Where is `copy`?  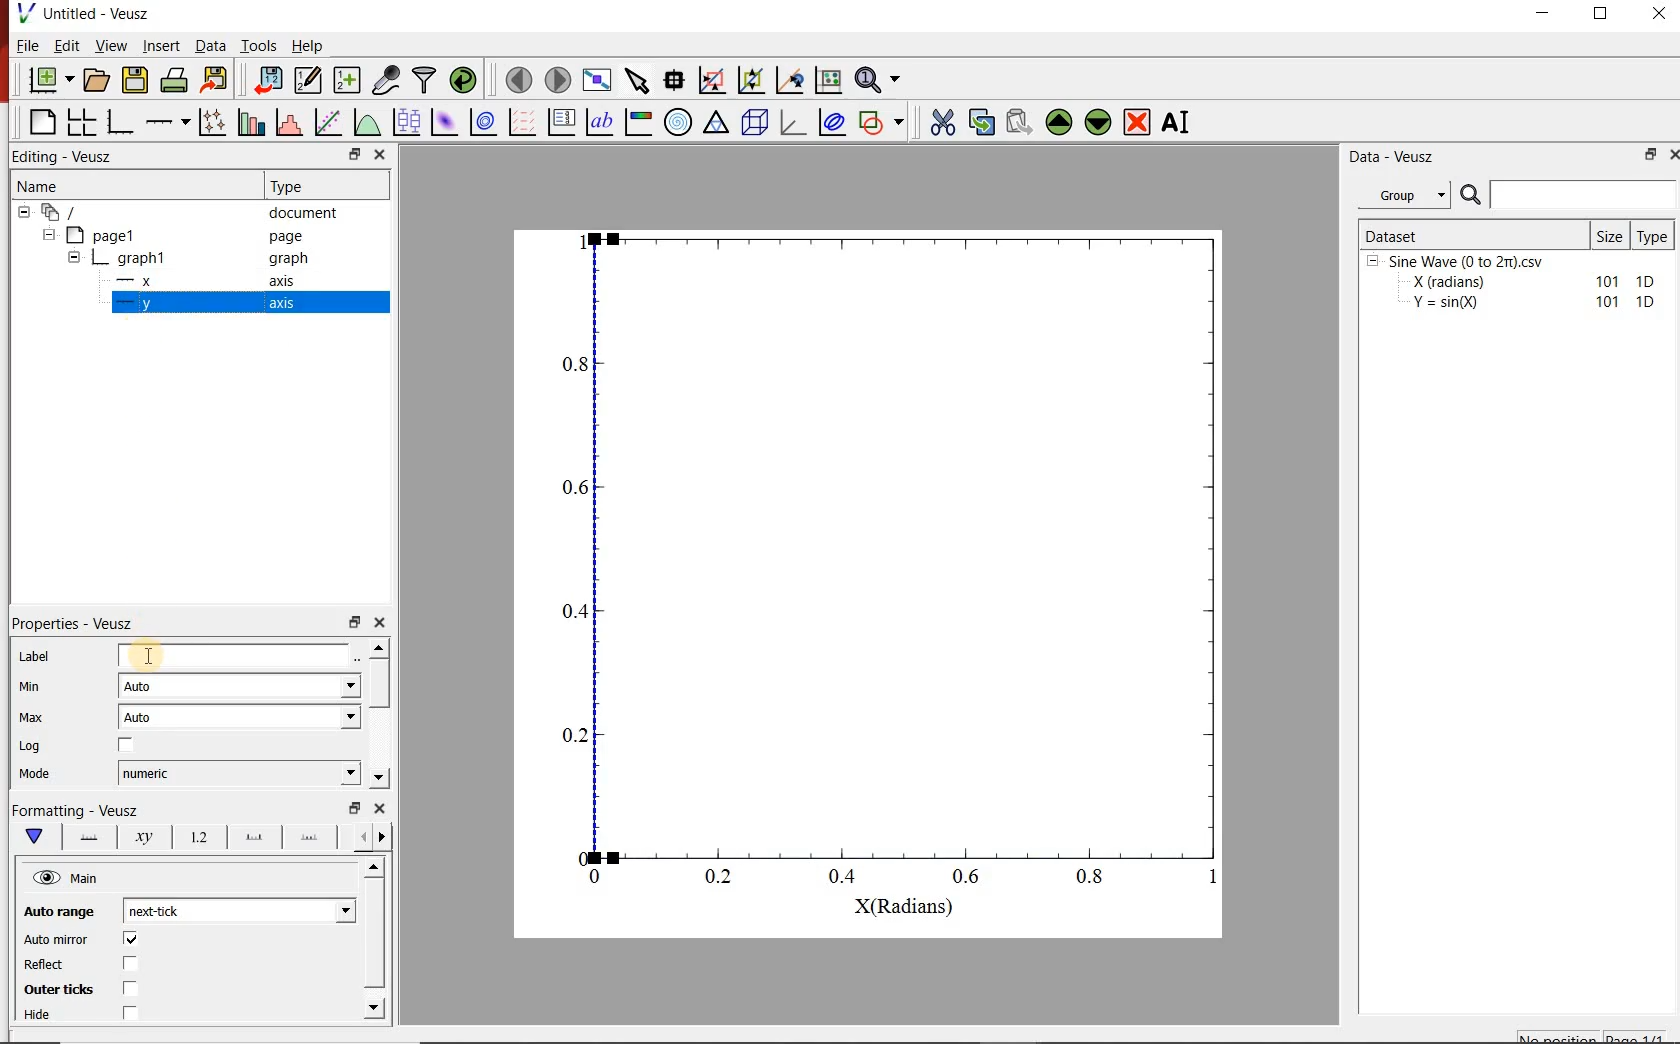 copy is located at coordinates (981, 120).